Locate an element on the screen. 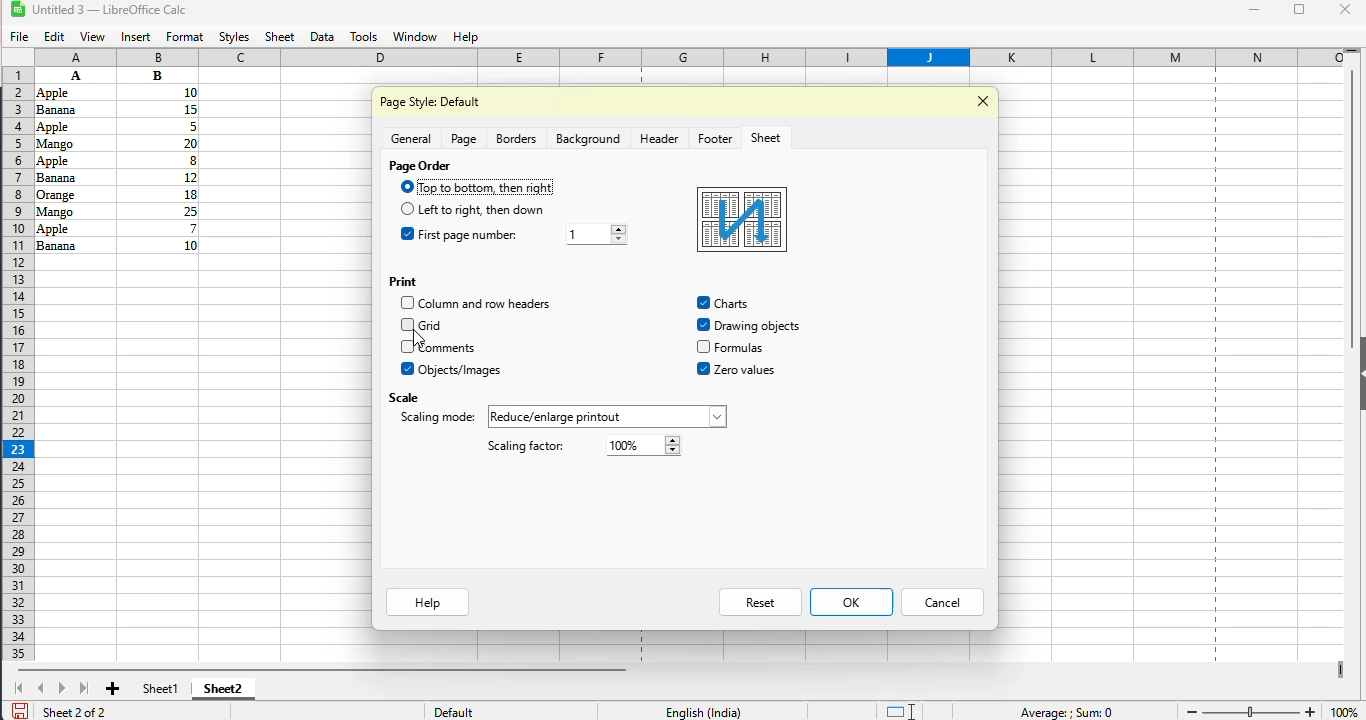   is located at coordinates (406, 234).